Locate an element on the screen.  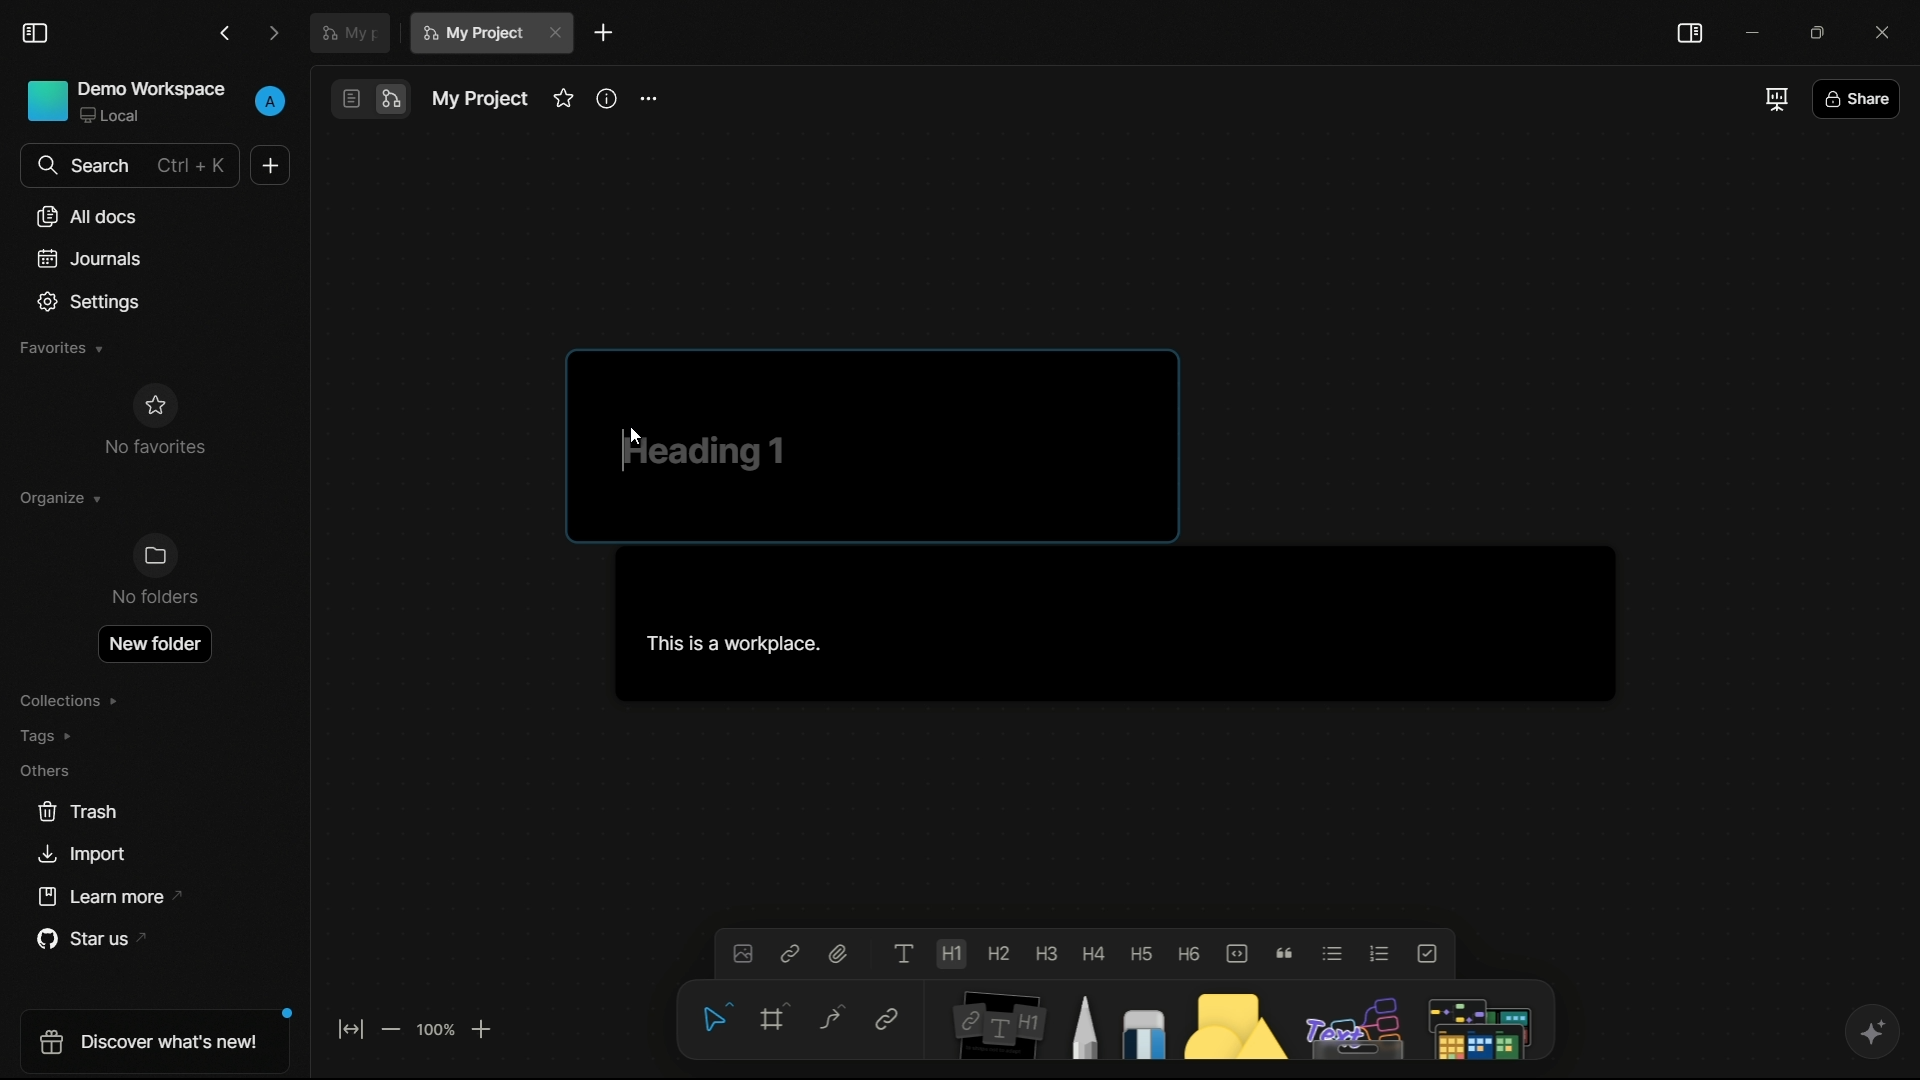
toggle sidebar is located at coordinates (1691, 34).